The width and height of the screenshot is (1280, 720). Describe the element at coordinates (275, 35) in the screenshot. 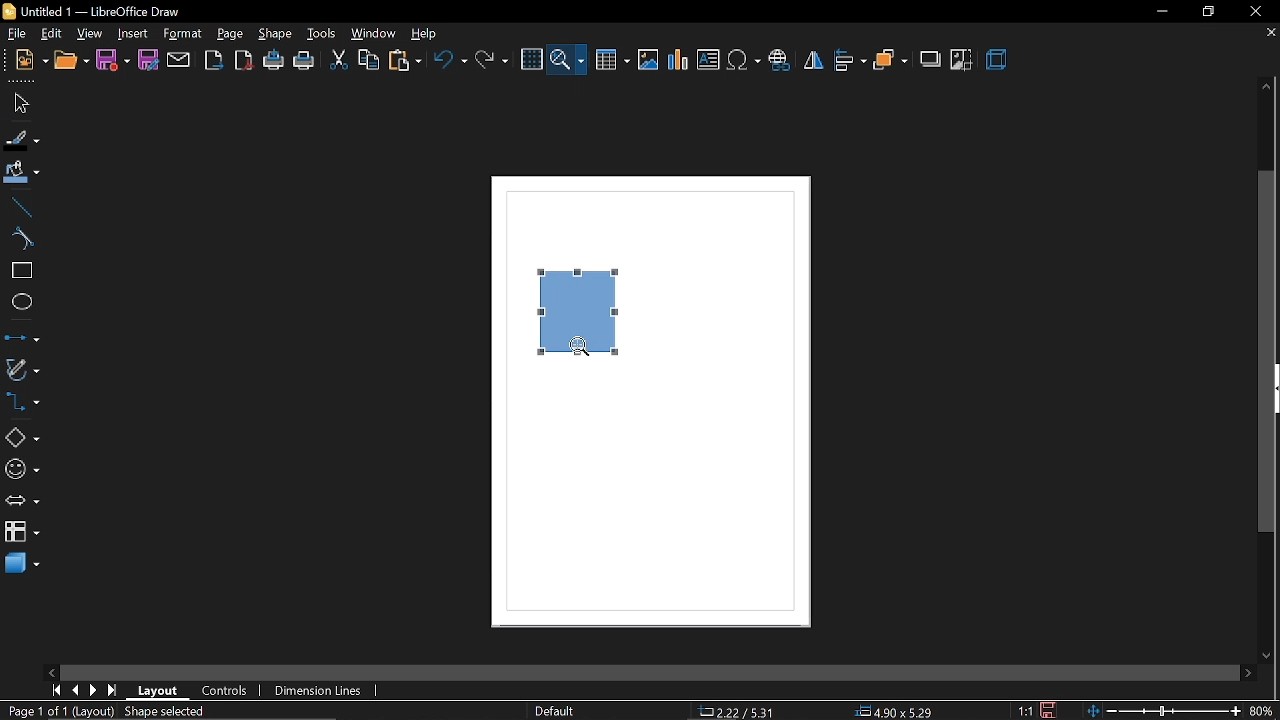

I see `shape` at that location.